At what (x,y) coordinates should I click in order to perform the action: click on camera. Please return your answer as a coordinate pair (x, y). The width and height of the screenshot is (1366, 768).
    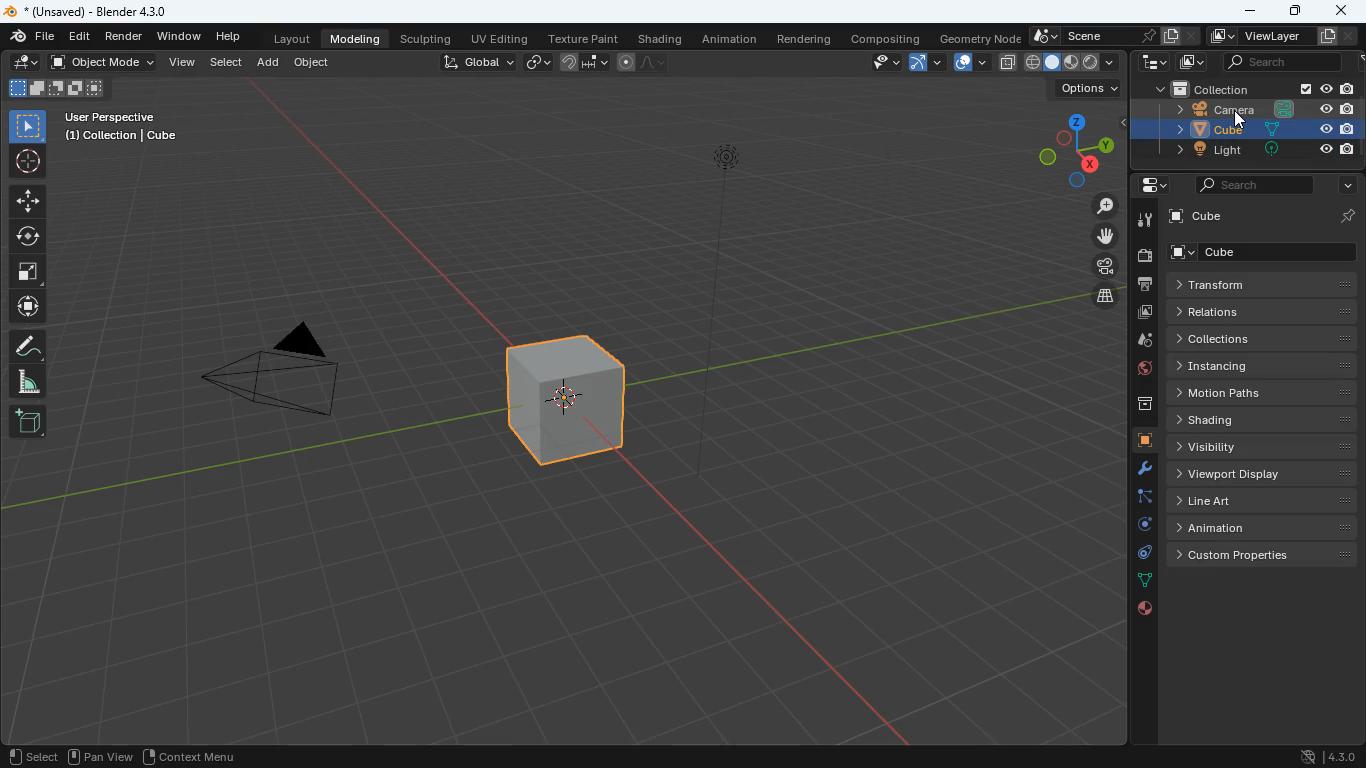
    Looking at the image, I should click on (294, 374).